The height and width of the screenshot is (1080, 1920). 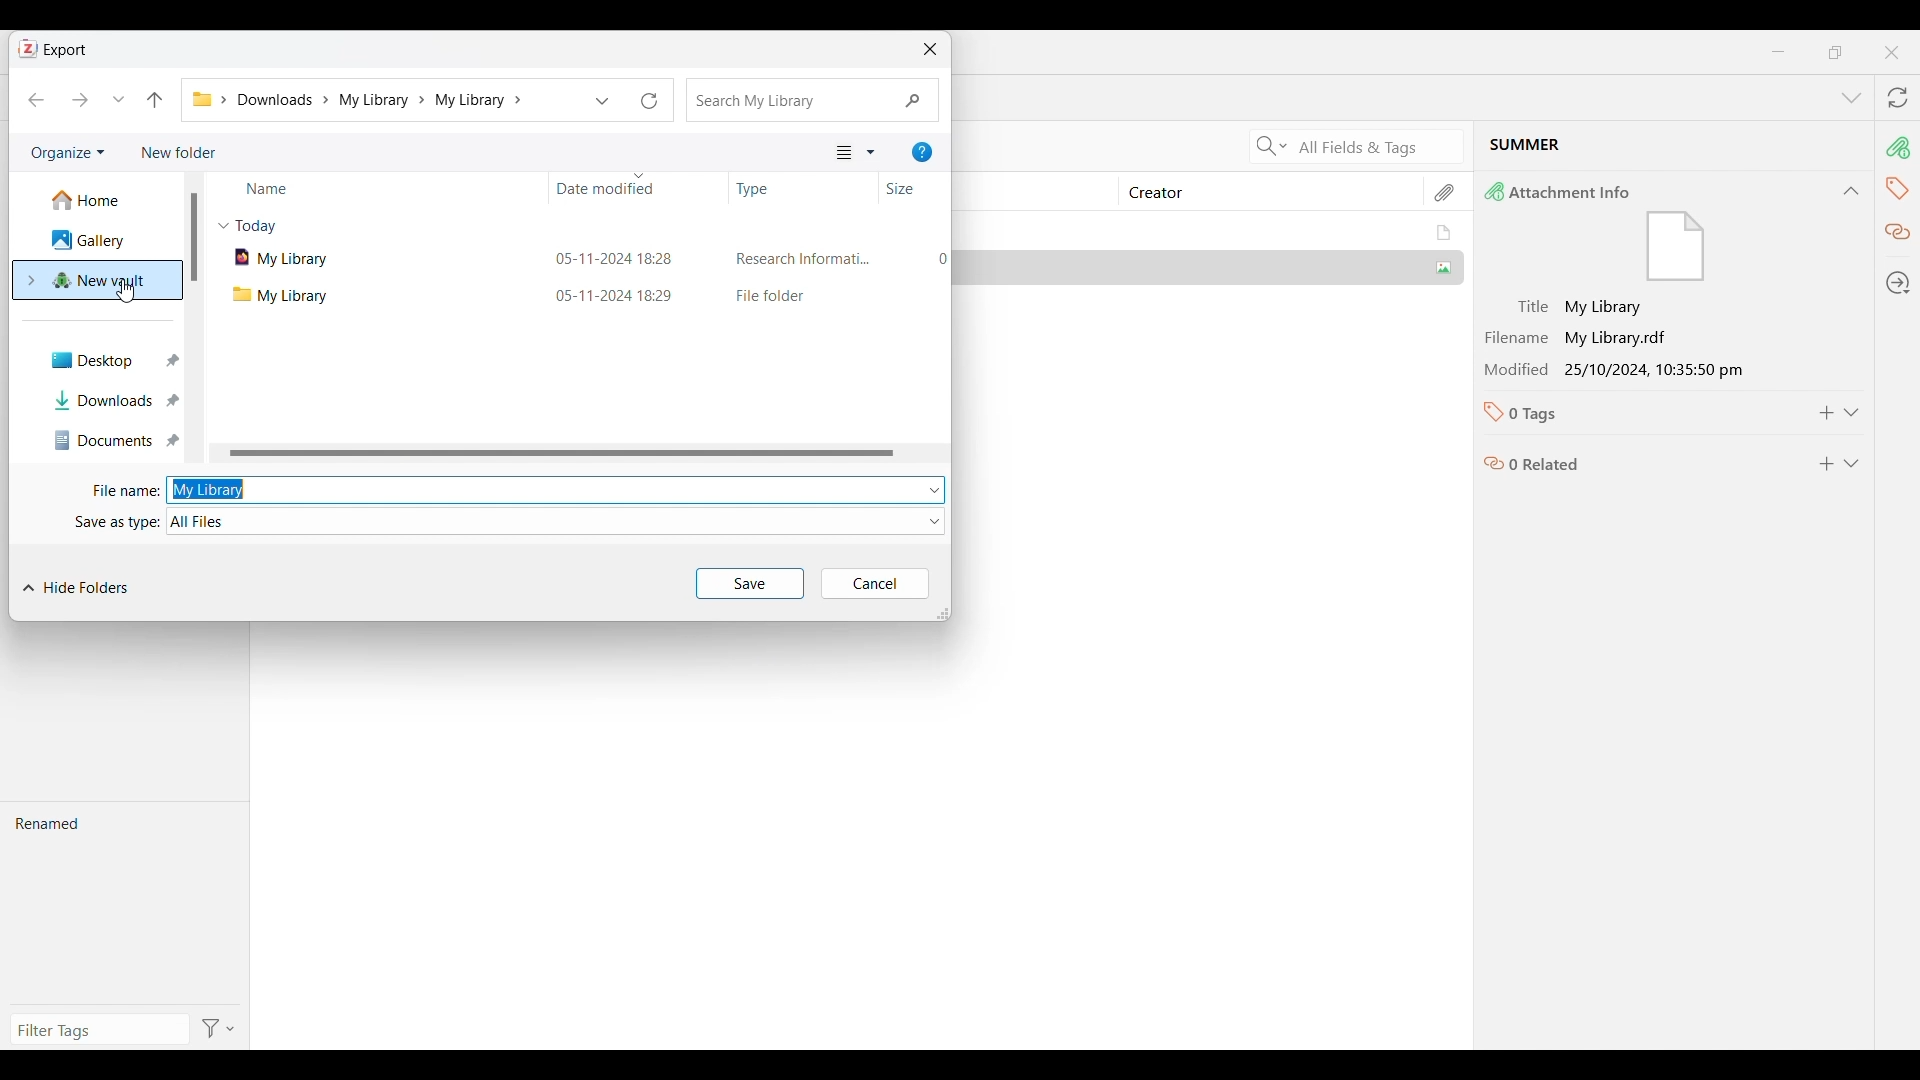 What do you see at coordinates (562, 454) in the screenshot?
I see `Horizontal slide bar` at bounding box center [562, 454].